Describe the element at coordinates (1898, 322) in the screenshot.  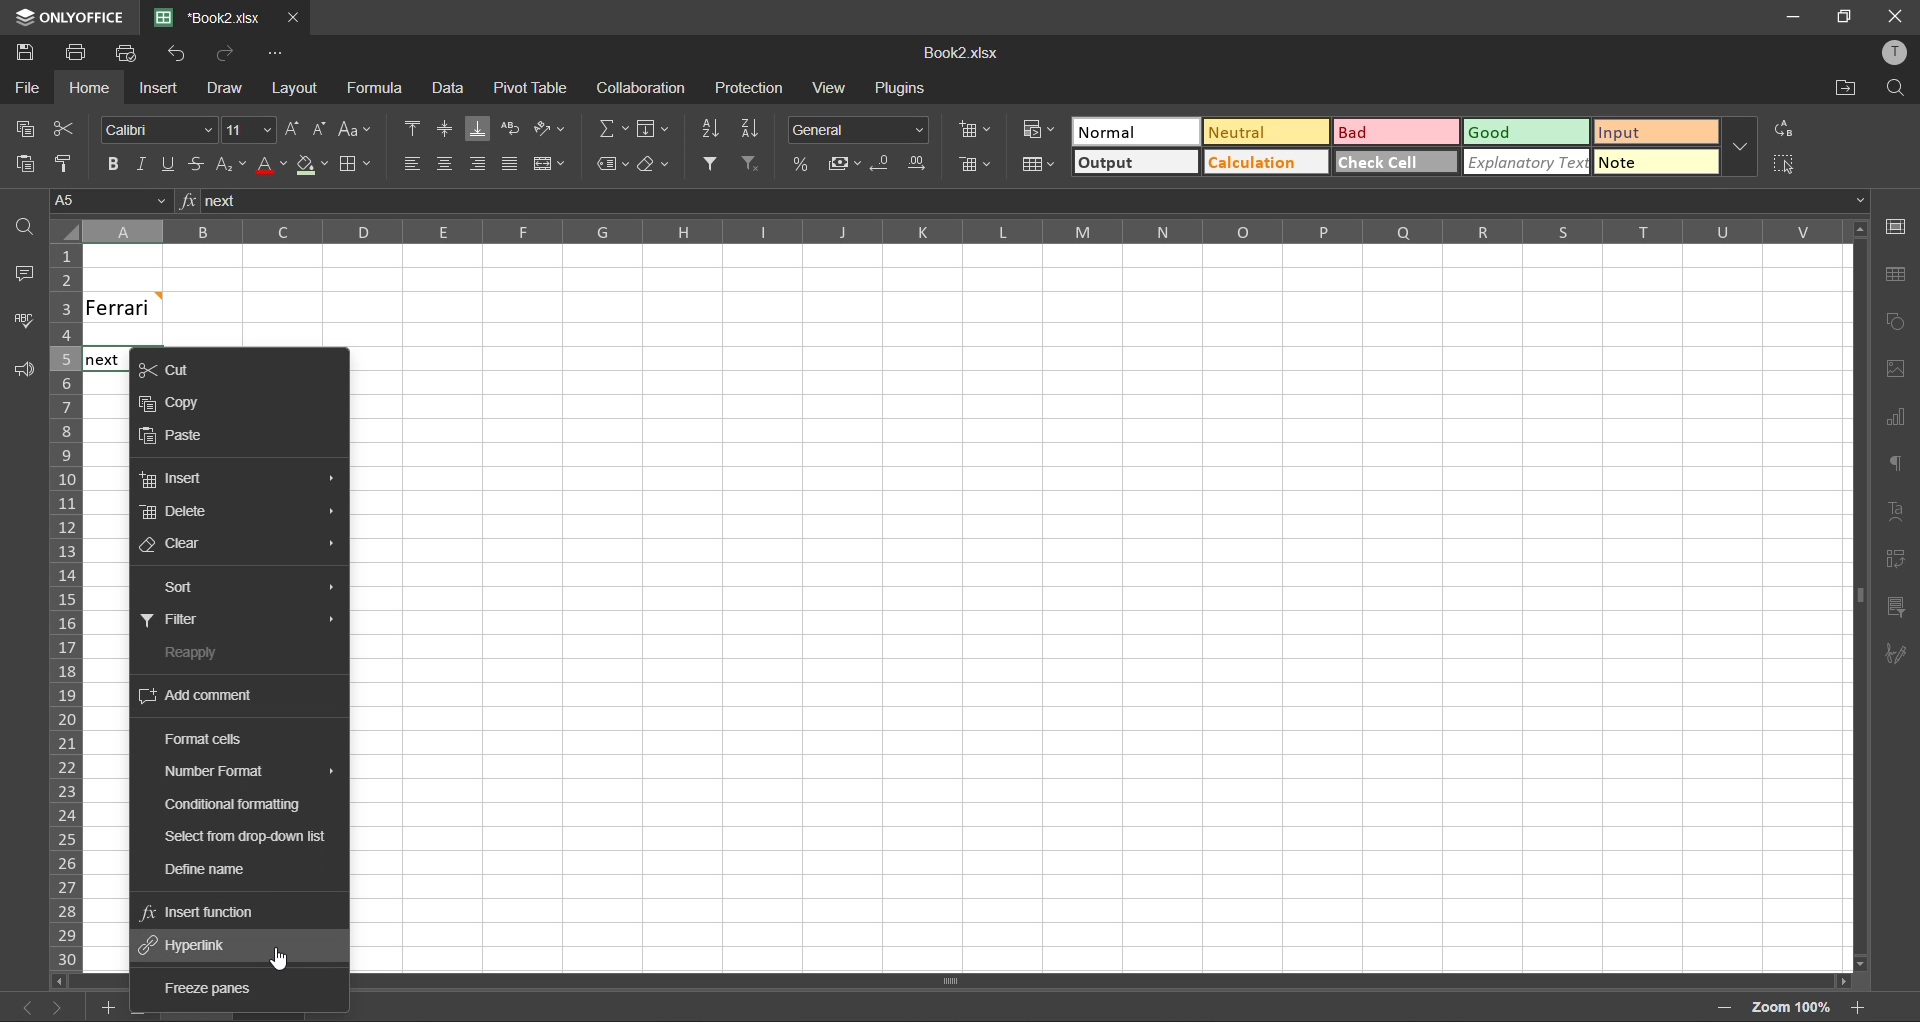
I see `shapes` at that location.